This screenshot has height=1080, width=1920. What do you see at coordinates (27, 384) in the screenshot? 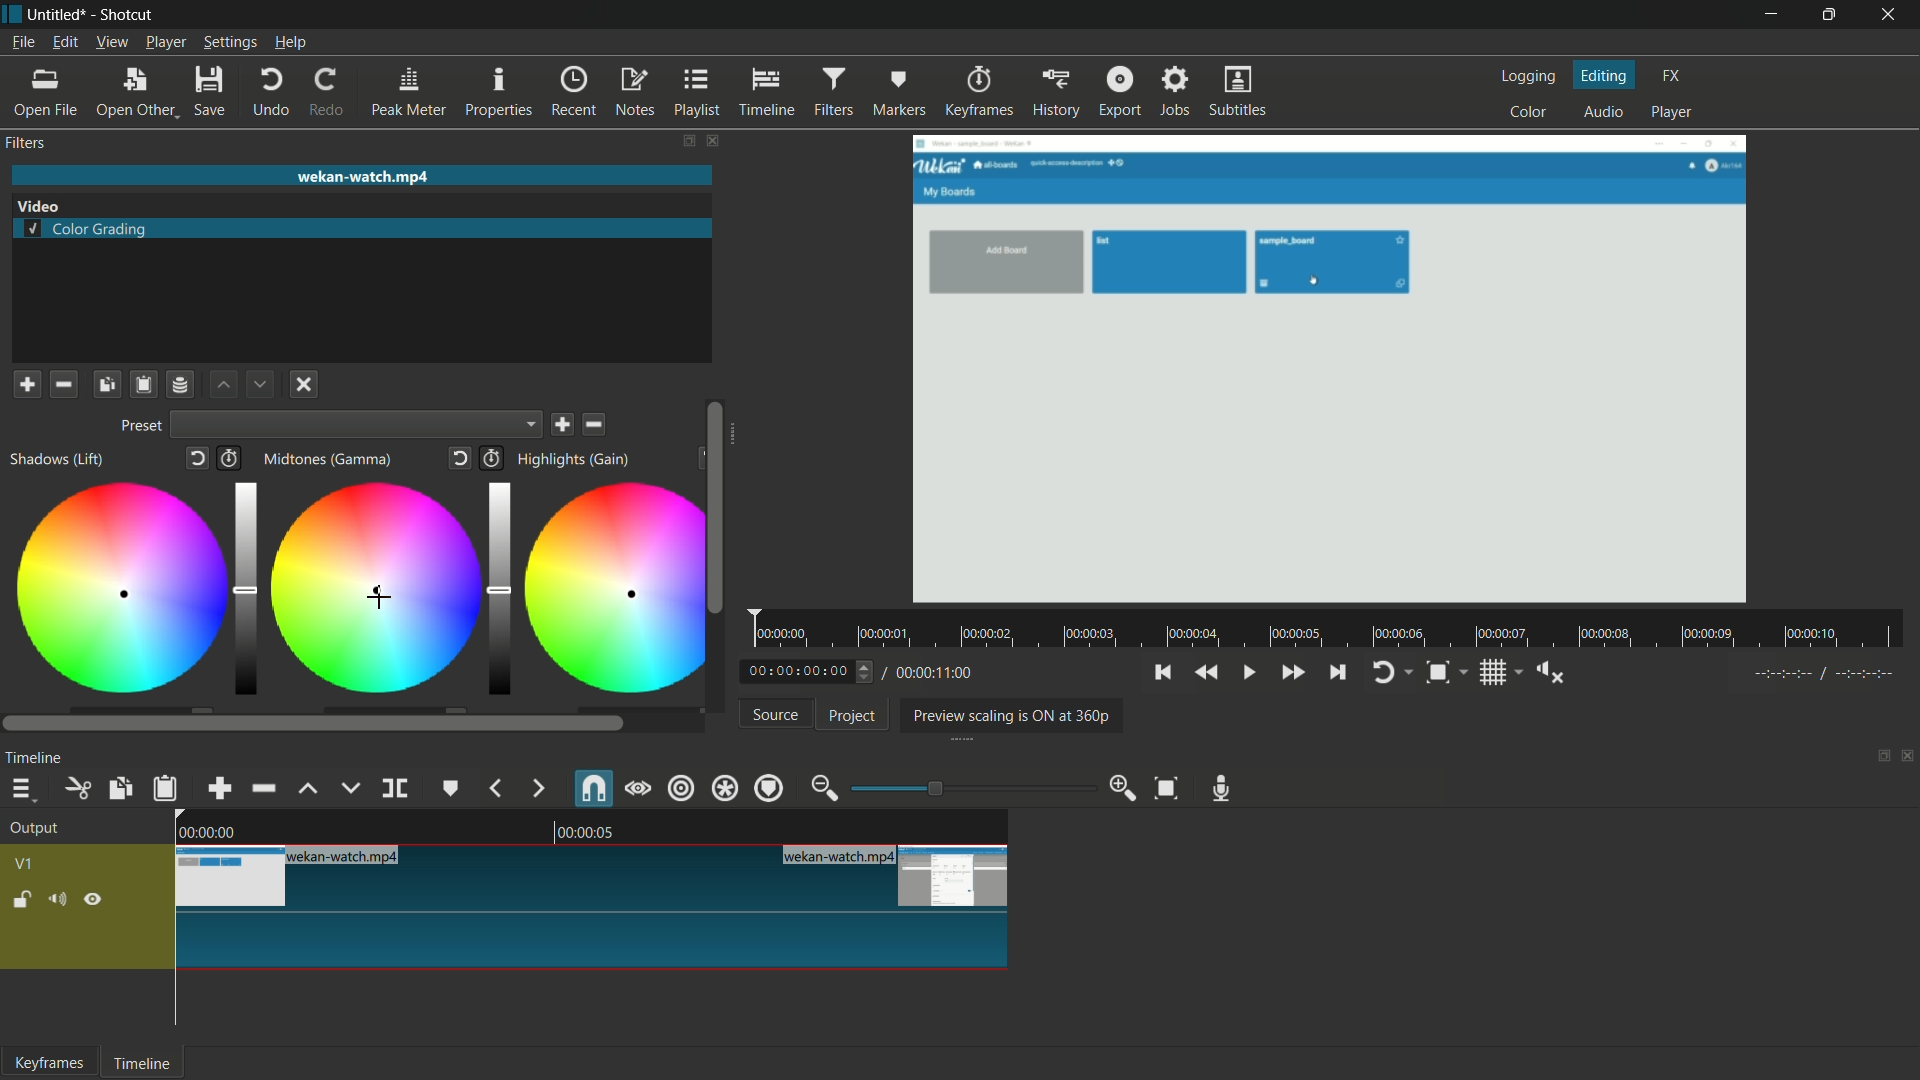
I see `add a filter` at bounding box center [27, 384].